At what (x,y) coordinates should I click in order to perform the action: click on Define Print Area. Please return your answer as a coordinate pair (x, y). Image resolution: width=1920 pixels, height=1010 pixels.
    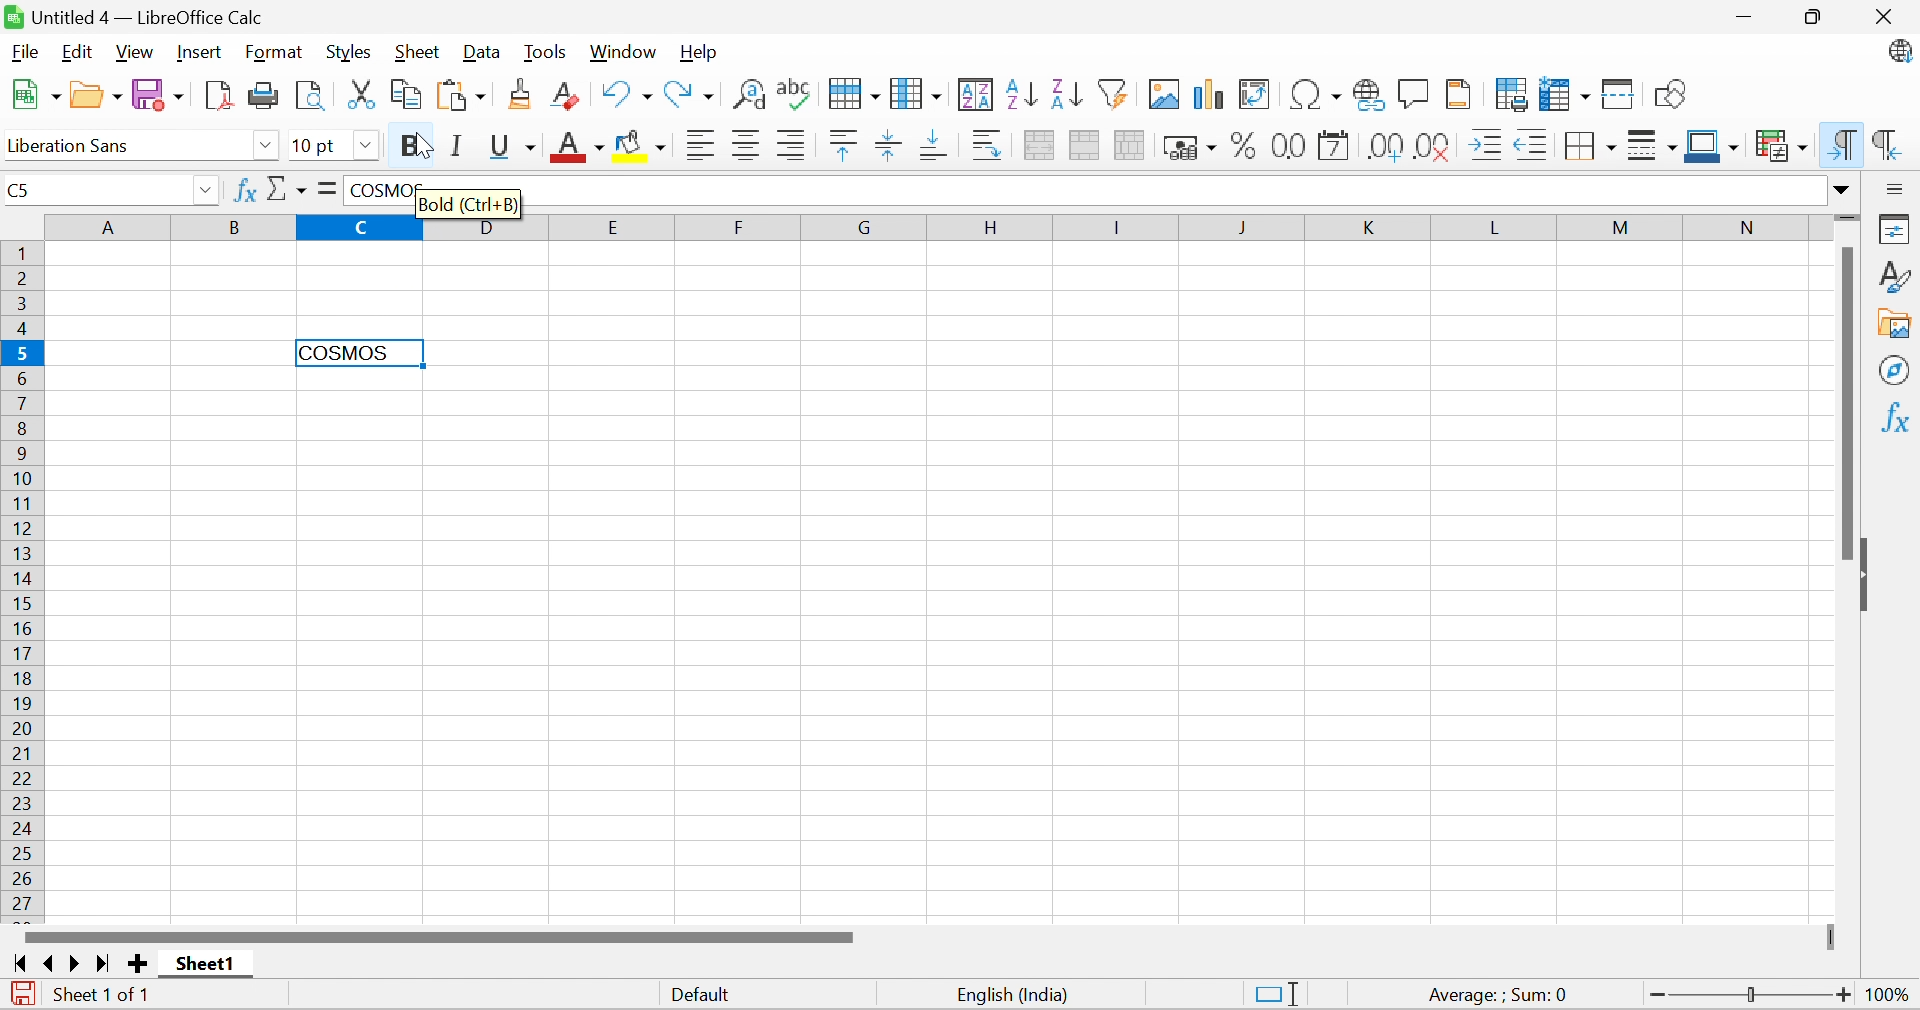
    Looking at the image, I should click on (1513, 94).